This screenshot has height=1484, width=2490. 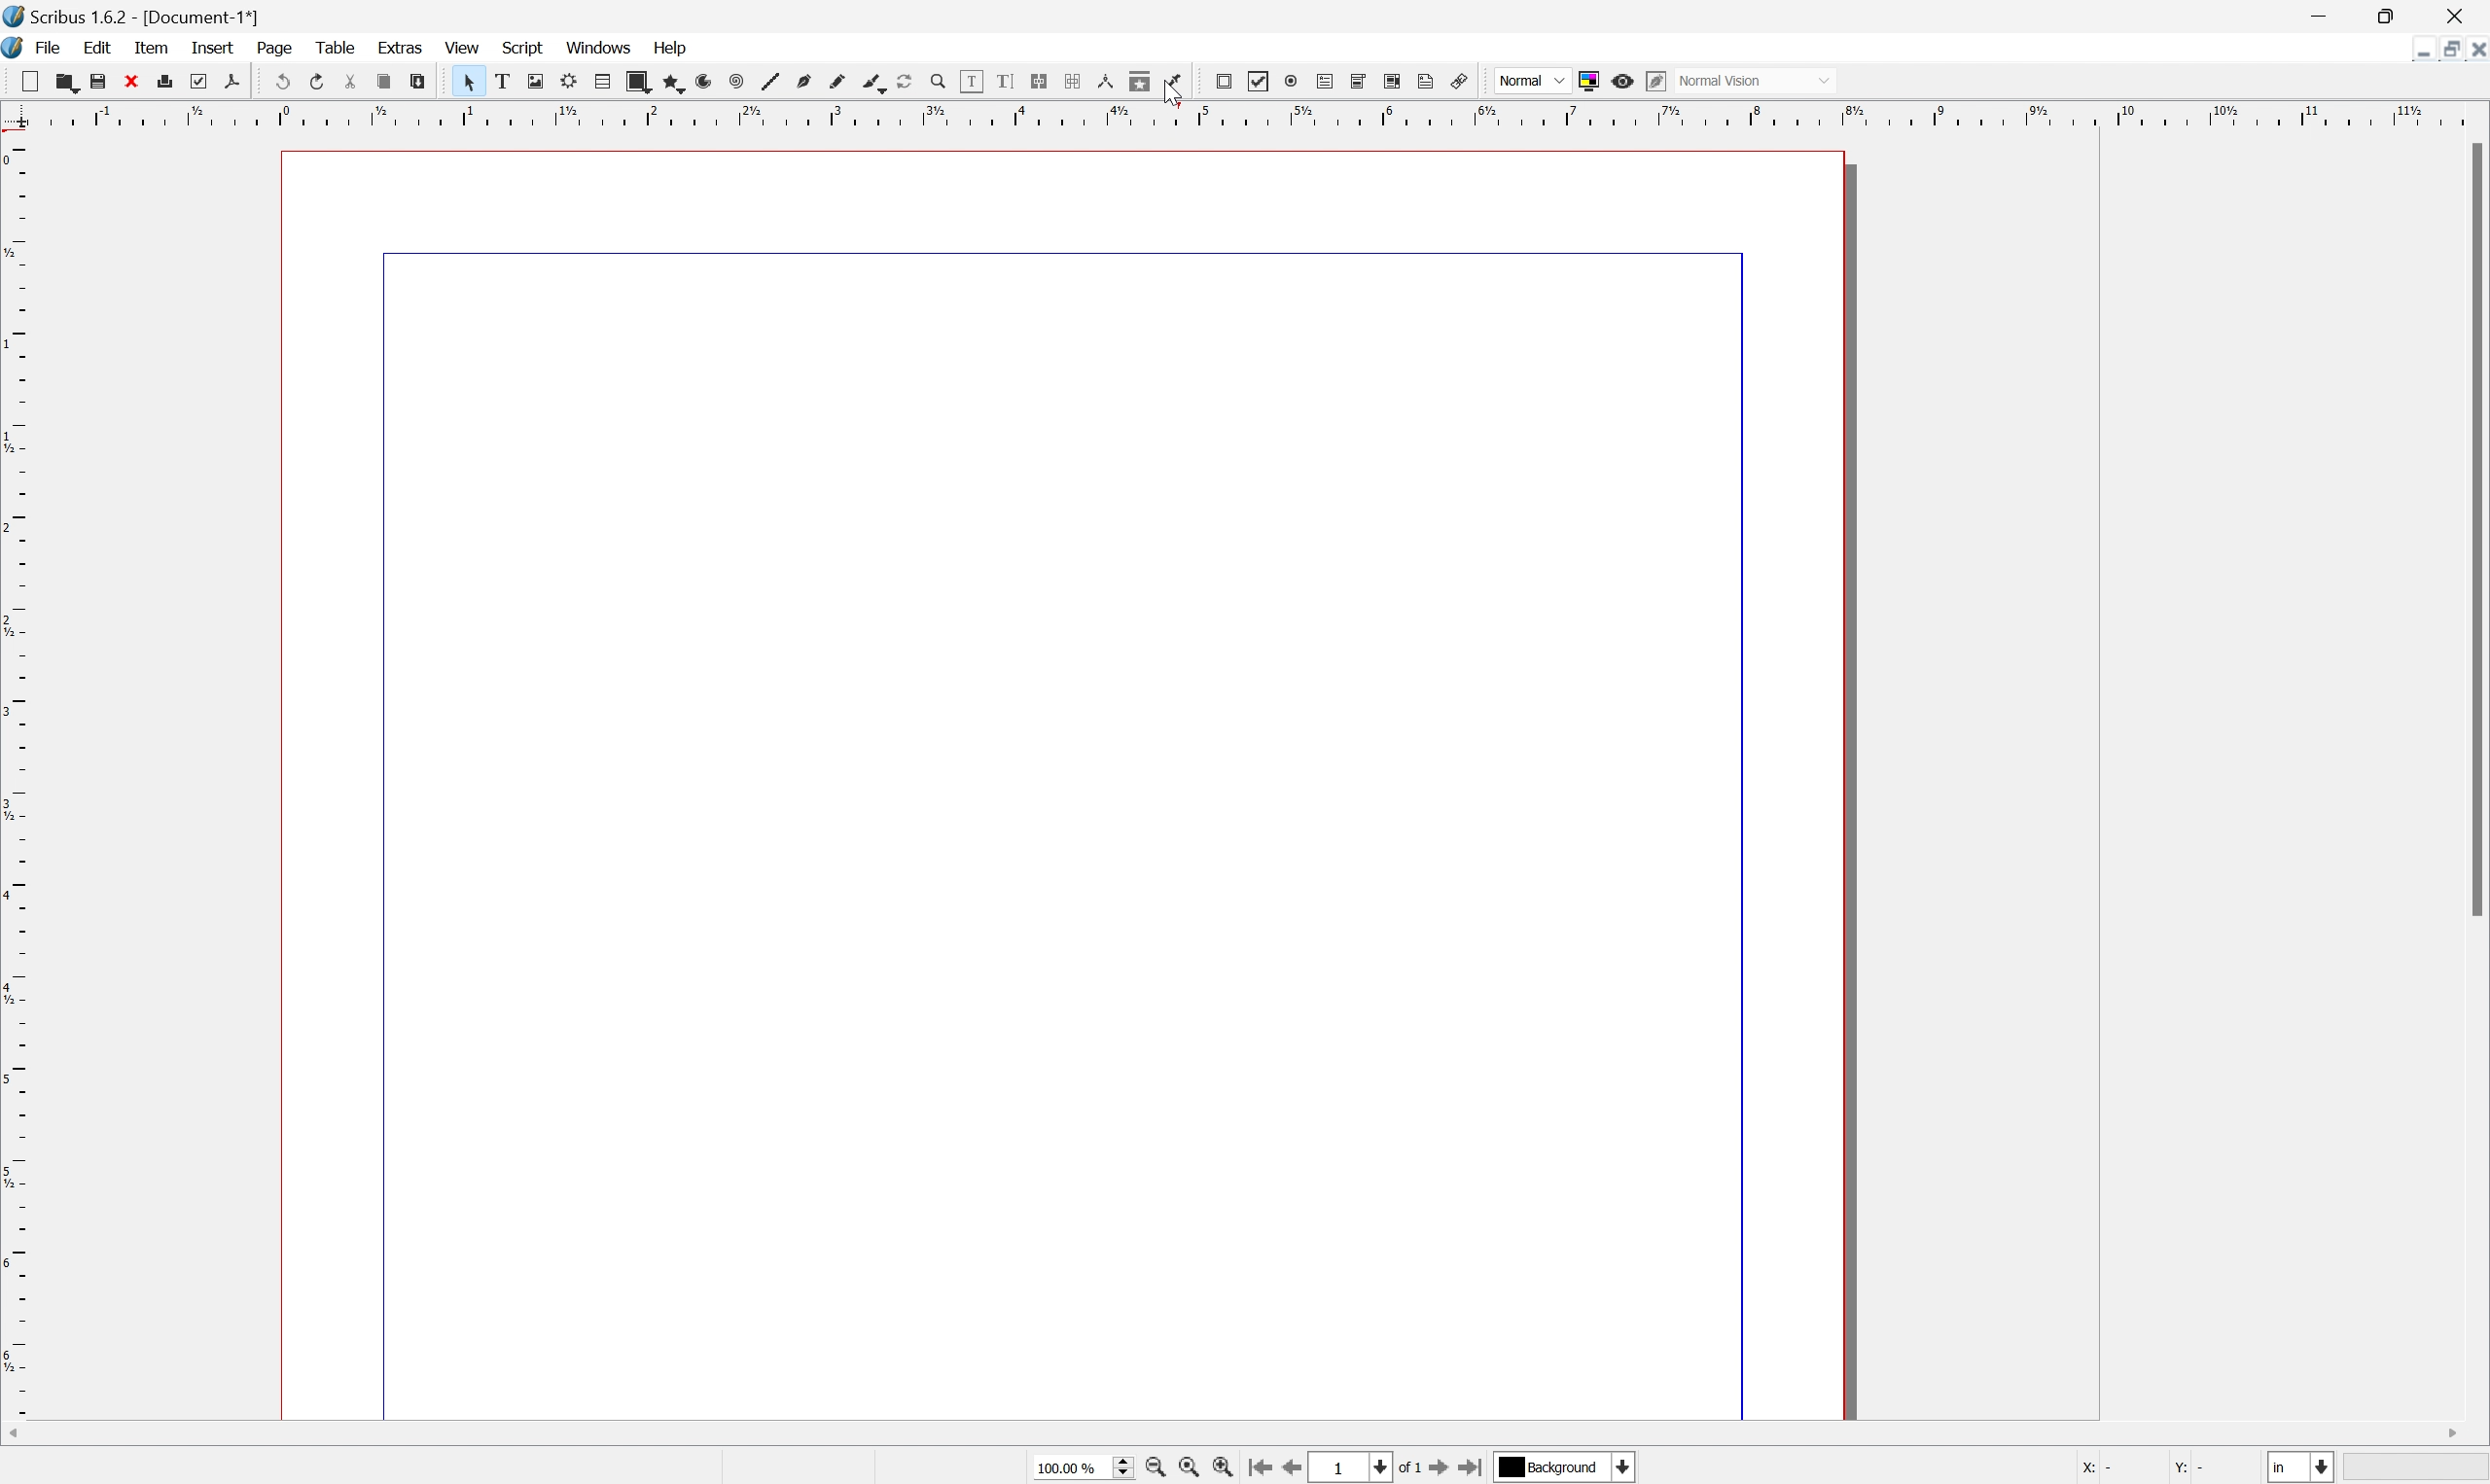 What do you see at coordinates (472, 81) in the screenshot?
I see `Select item` at bounding box center [472, 81].